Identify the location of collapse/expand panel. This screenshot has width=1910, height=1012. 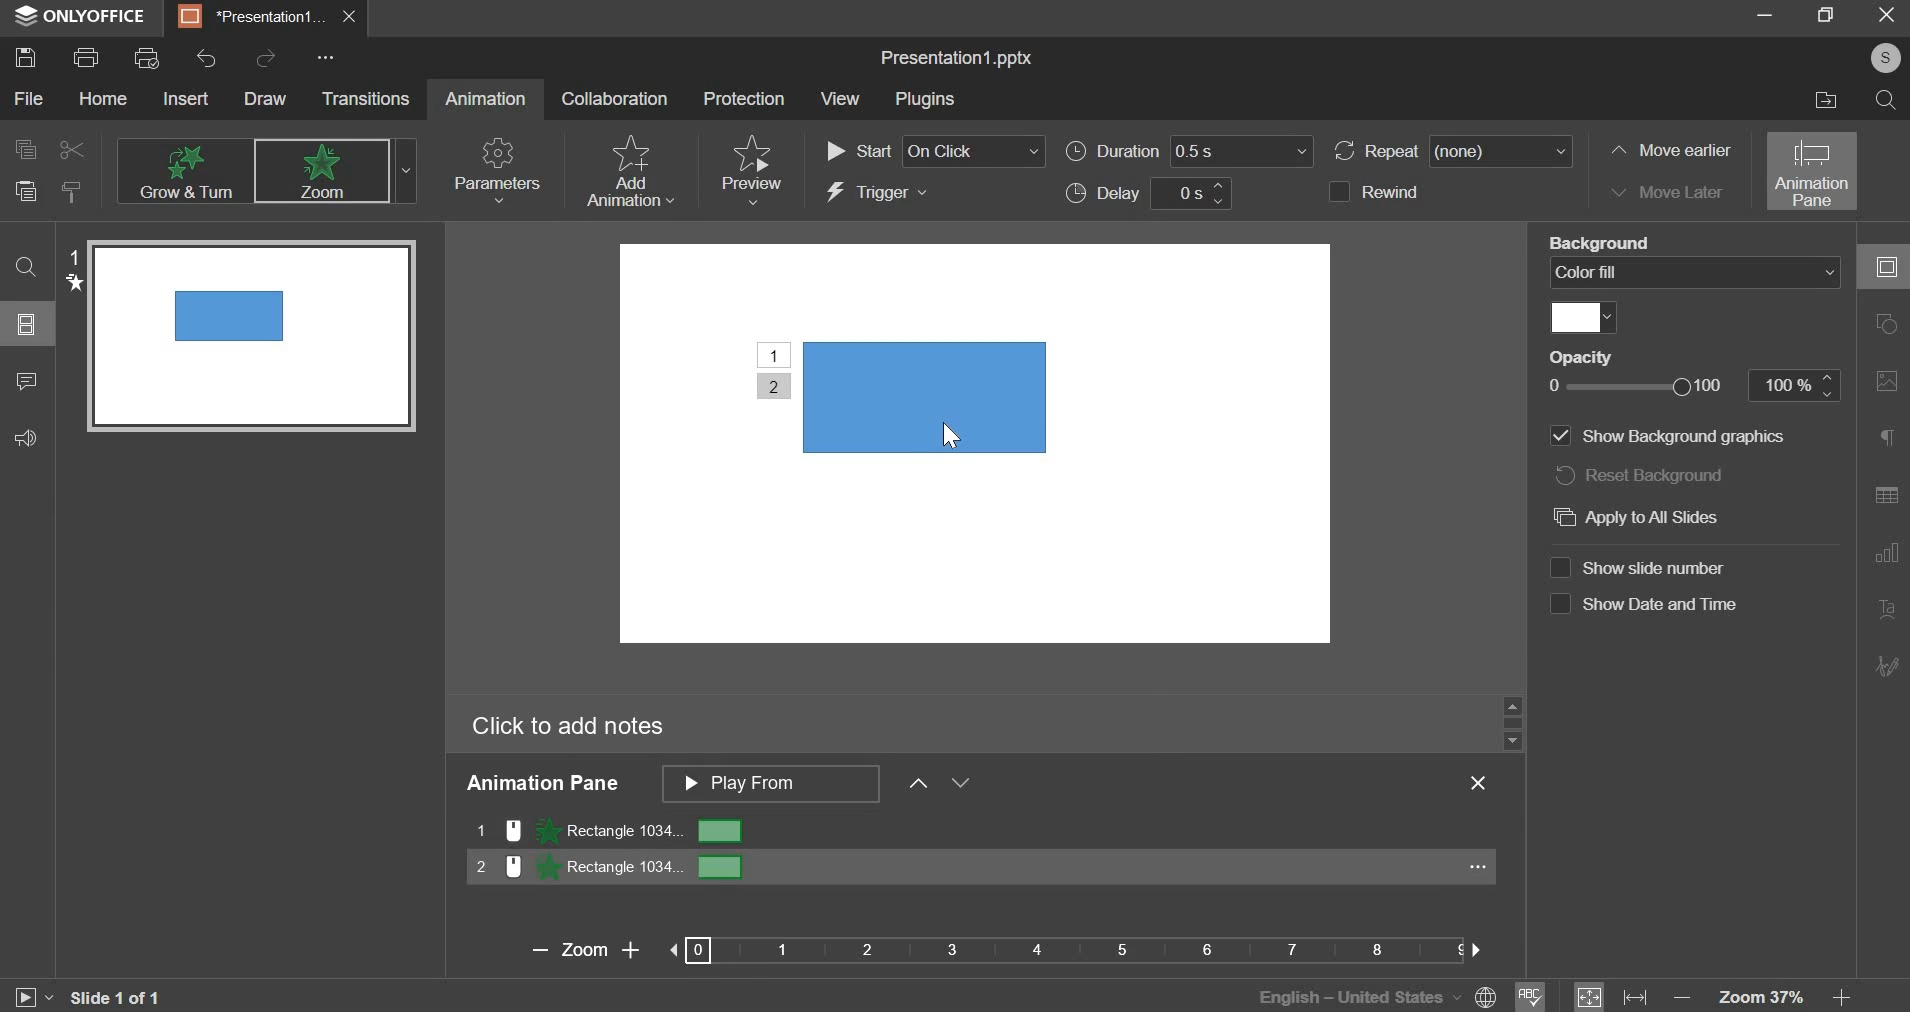
(1881, 266).